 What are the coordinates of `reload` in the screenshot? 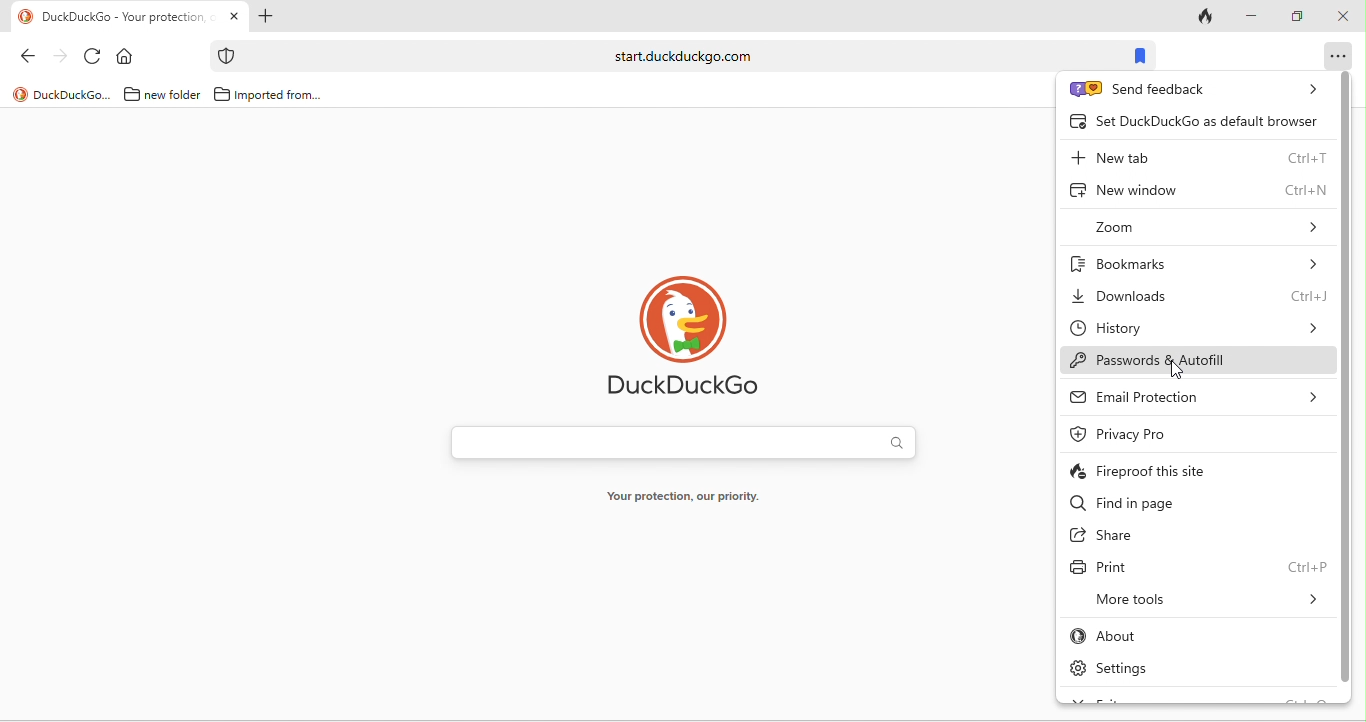 It's located at (94, 58).